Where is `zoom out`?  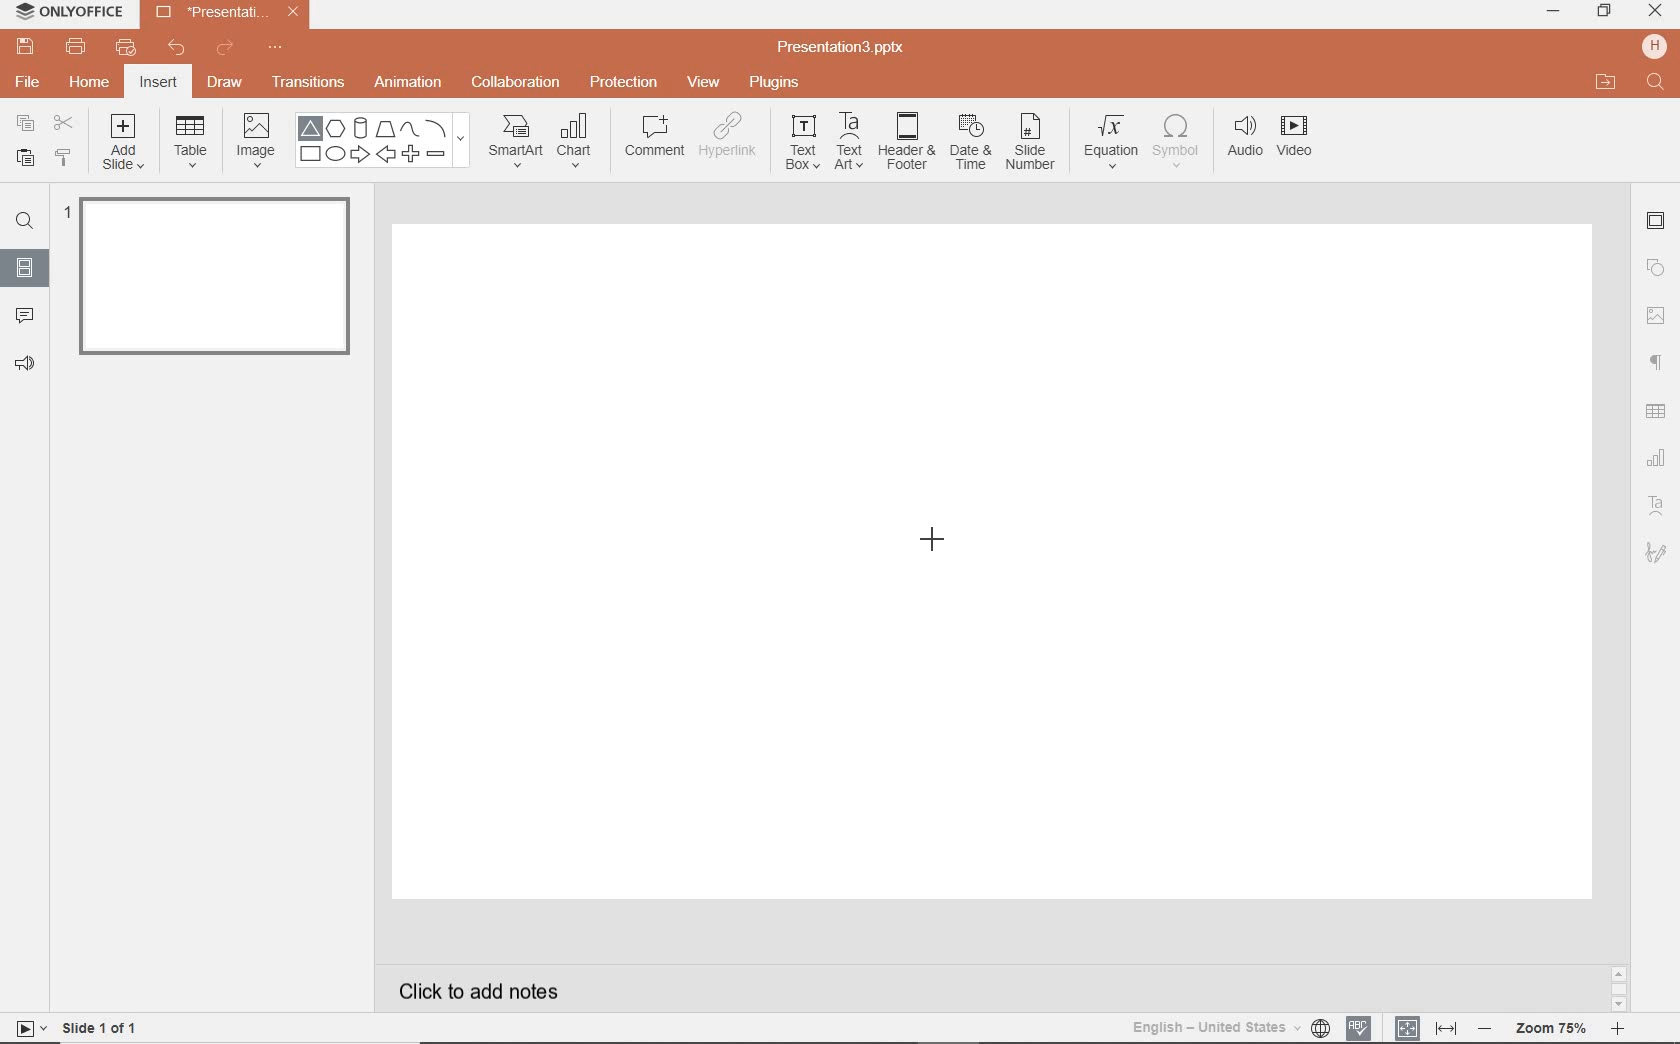 zoom out is located at coordinates (1488, 1030).